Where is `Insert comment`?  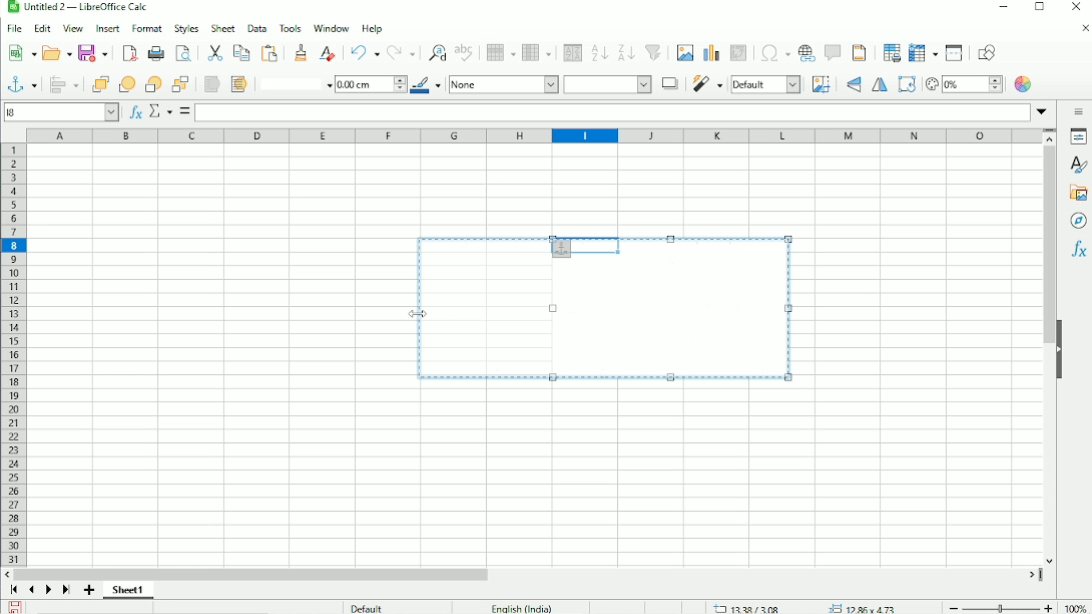 Insert comment is located at coordinates (832, 52).